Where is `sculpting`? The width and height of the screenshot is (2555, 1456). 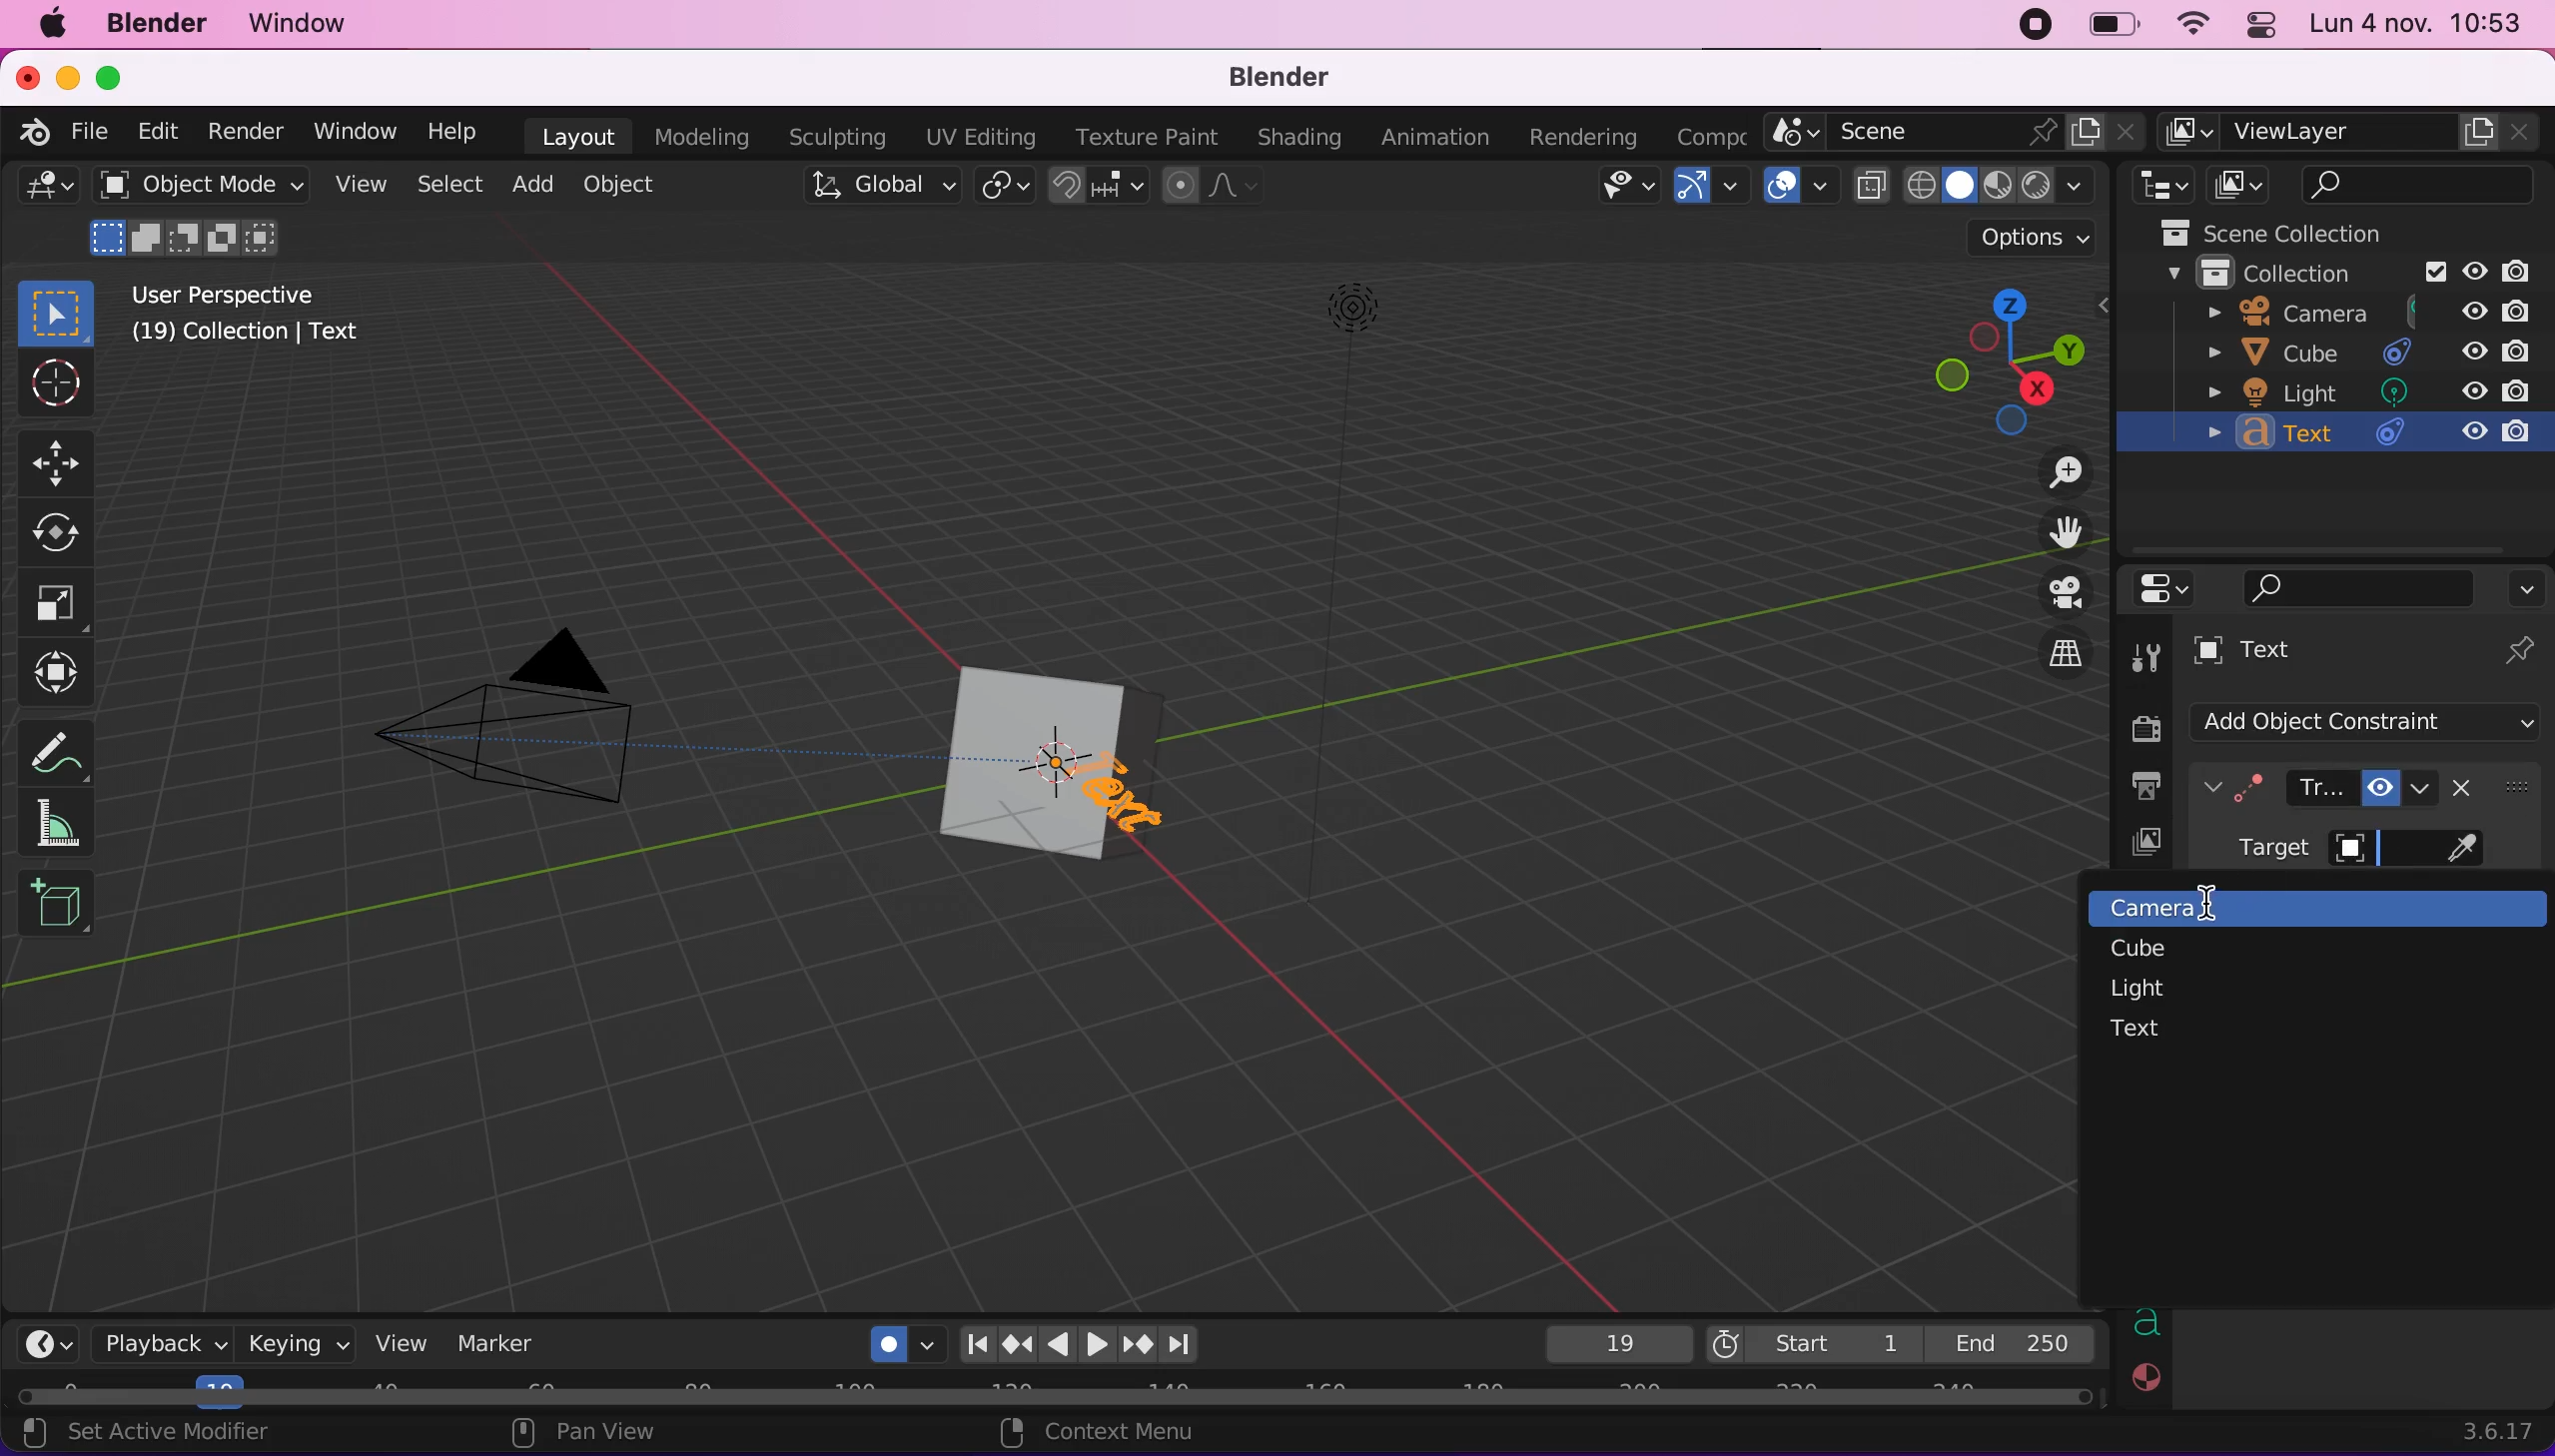
sculpting is located at coordinates (842, 139).